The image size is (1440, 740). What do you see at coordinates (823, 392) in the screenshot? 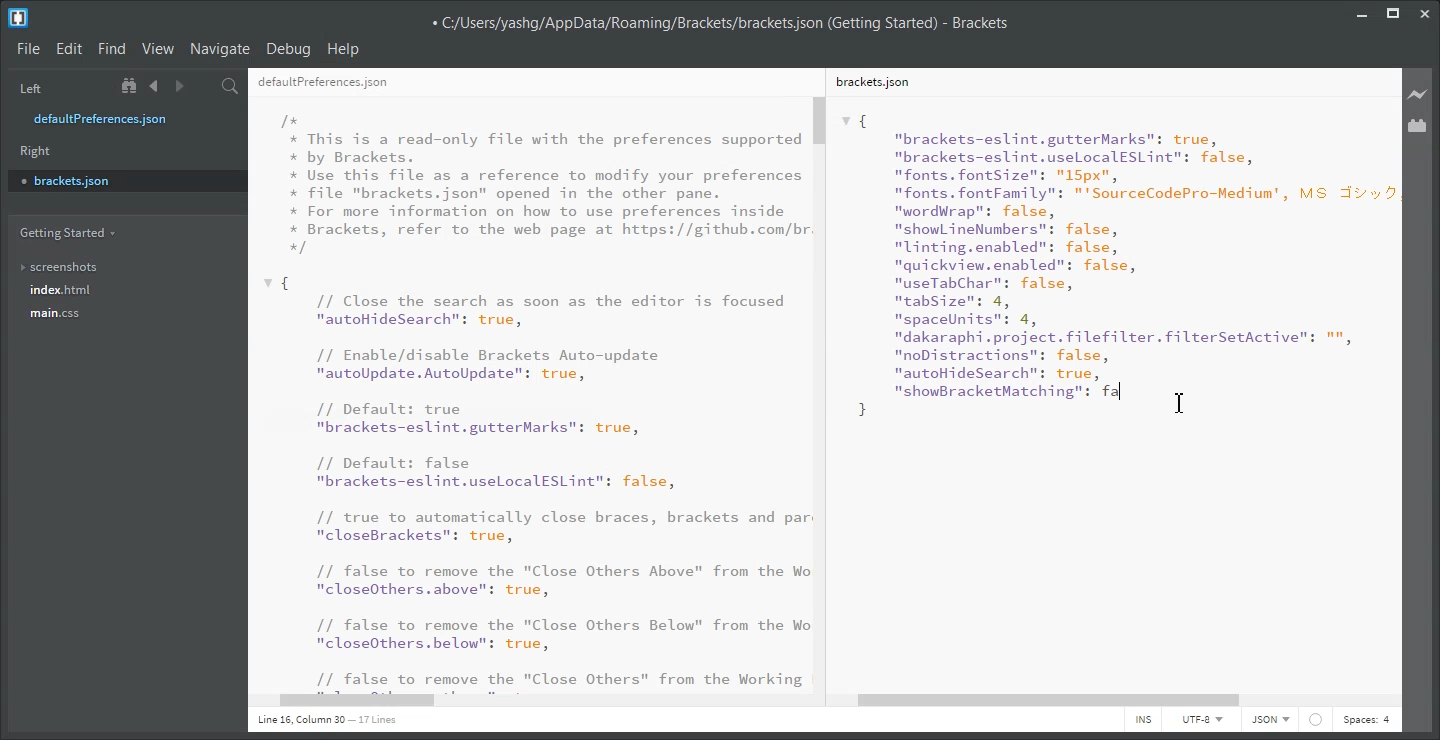
I see `Vertical Scroll bar` at bounding box center [823, 392].